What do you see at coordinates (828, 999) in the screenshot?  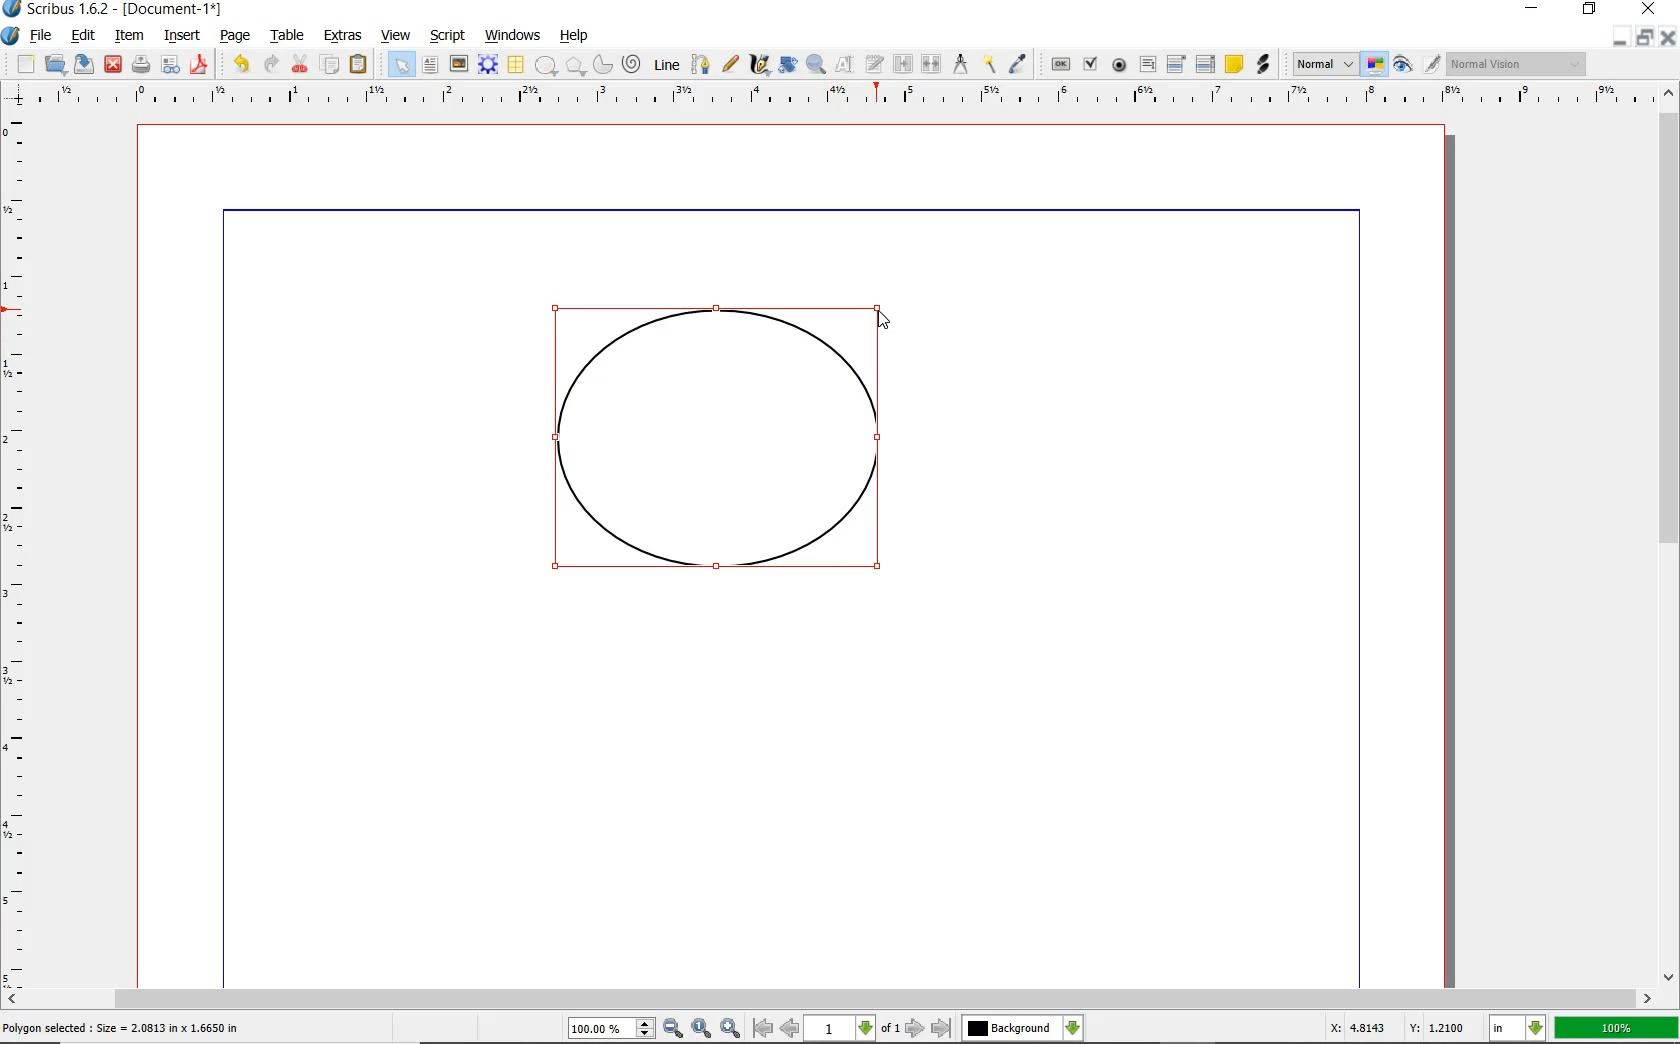 I see `SCROLLBAR` at bounding box center [828, 999].